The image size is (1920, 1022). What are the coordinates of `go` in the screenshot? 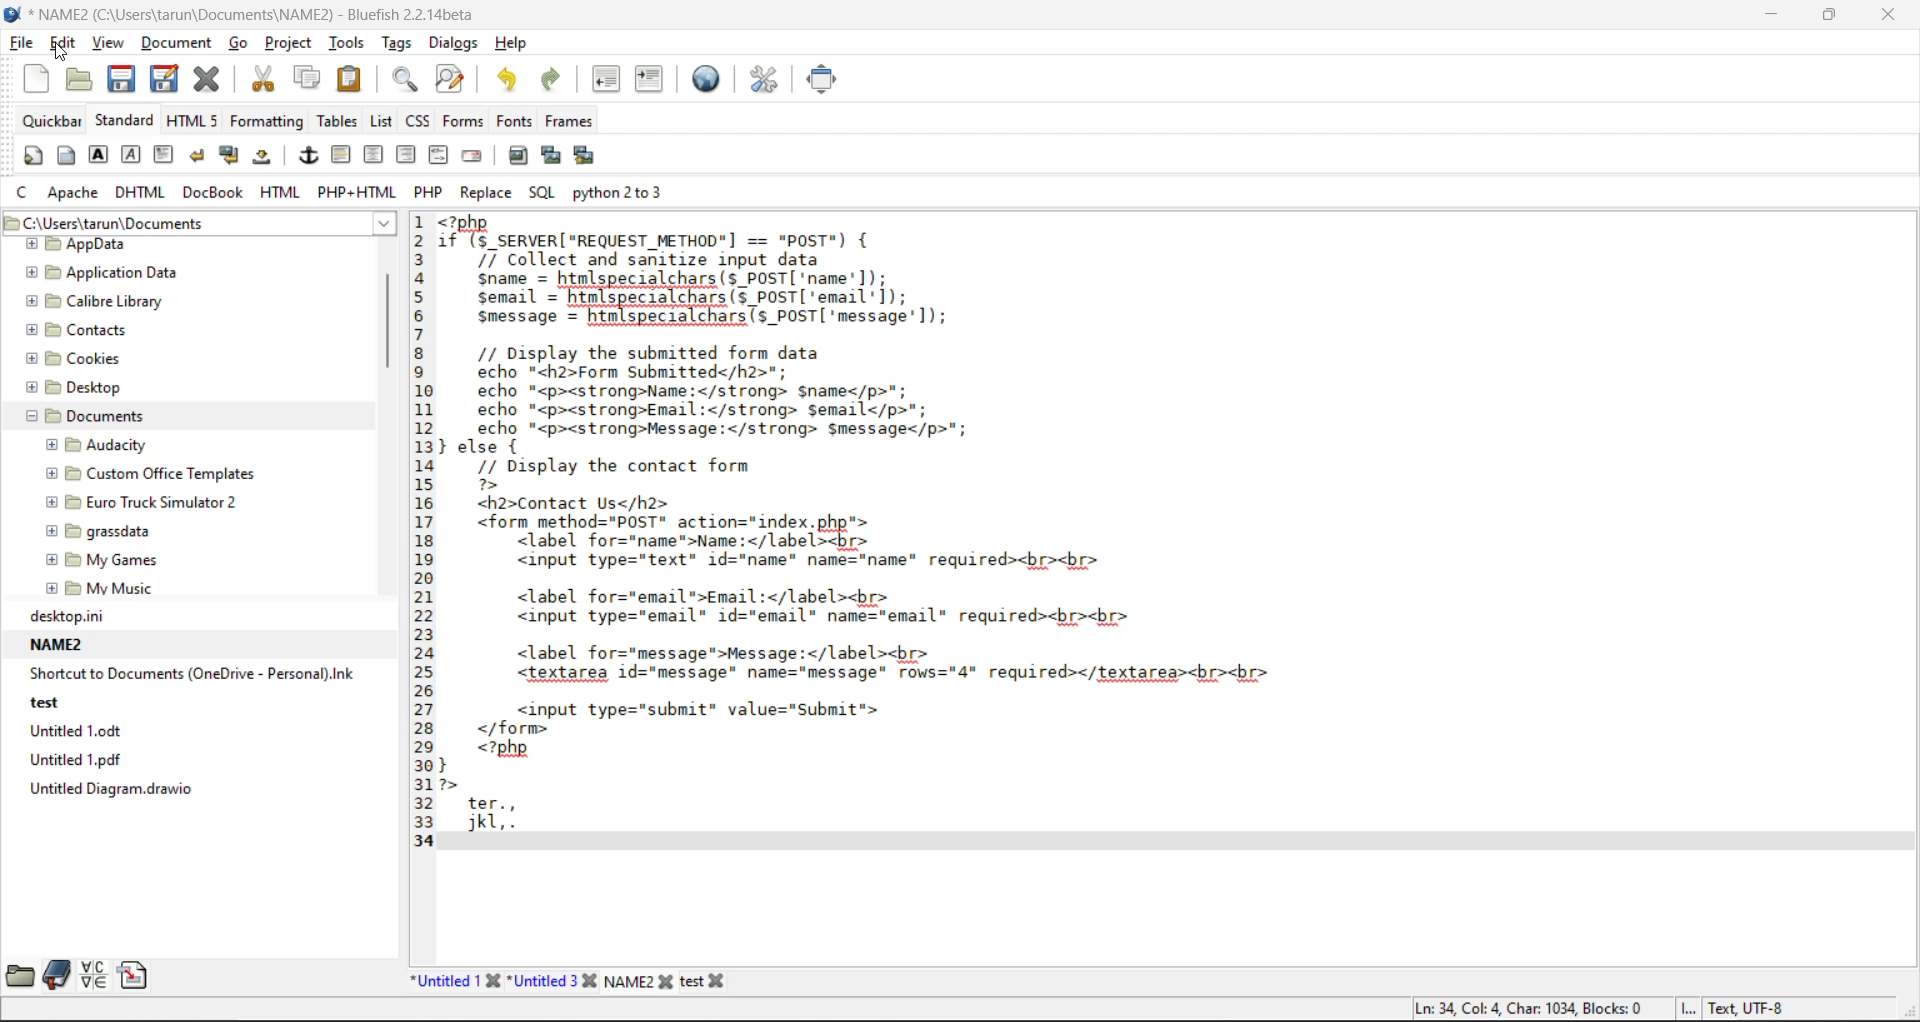 It's located at (240, 44).